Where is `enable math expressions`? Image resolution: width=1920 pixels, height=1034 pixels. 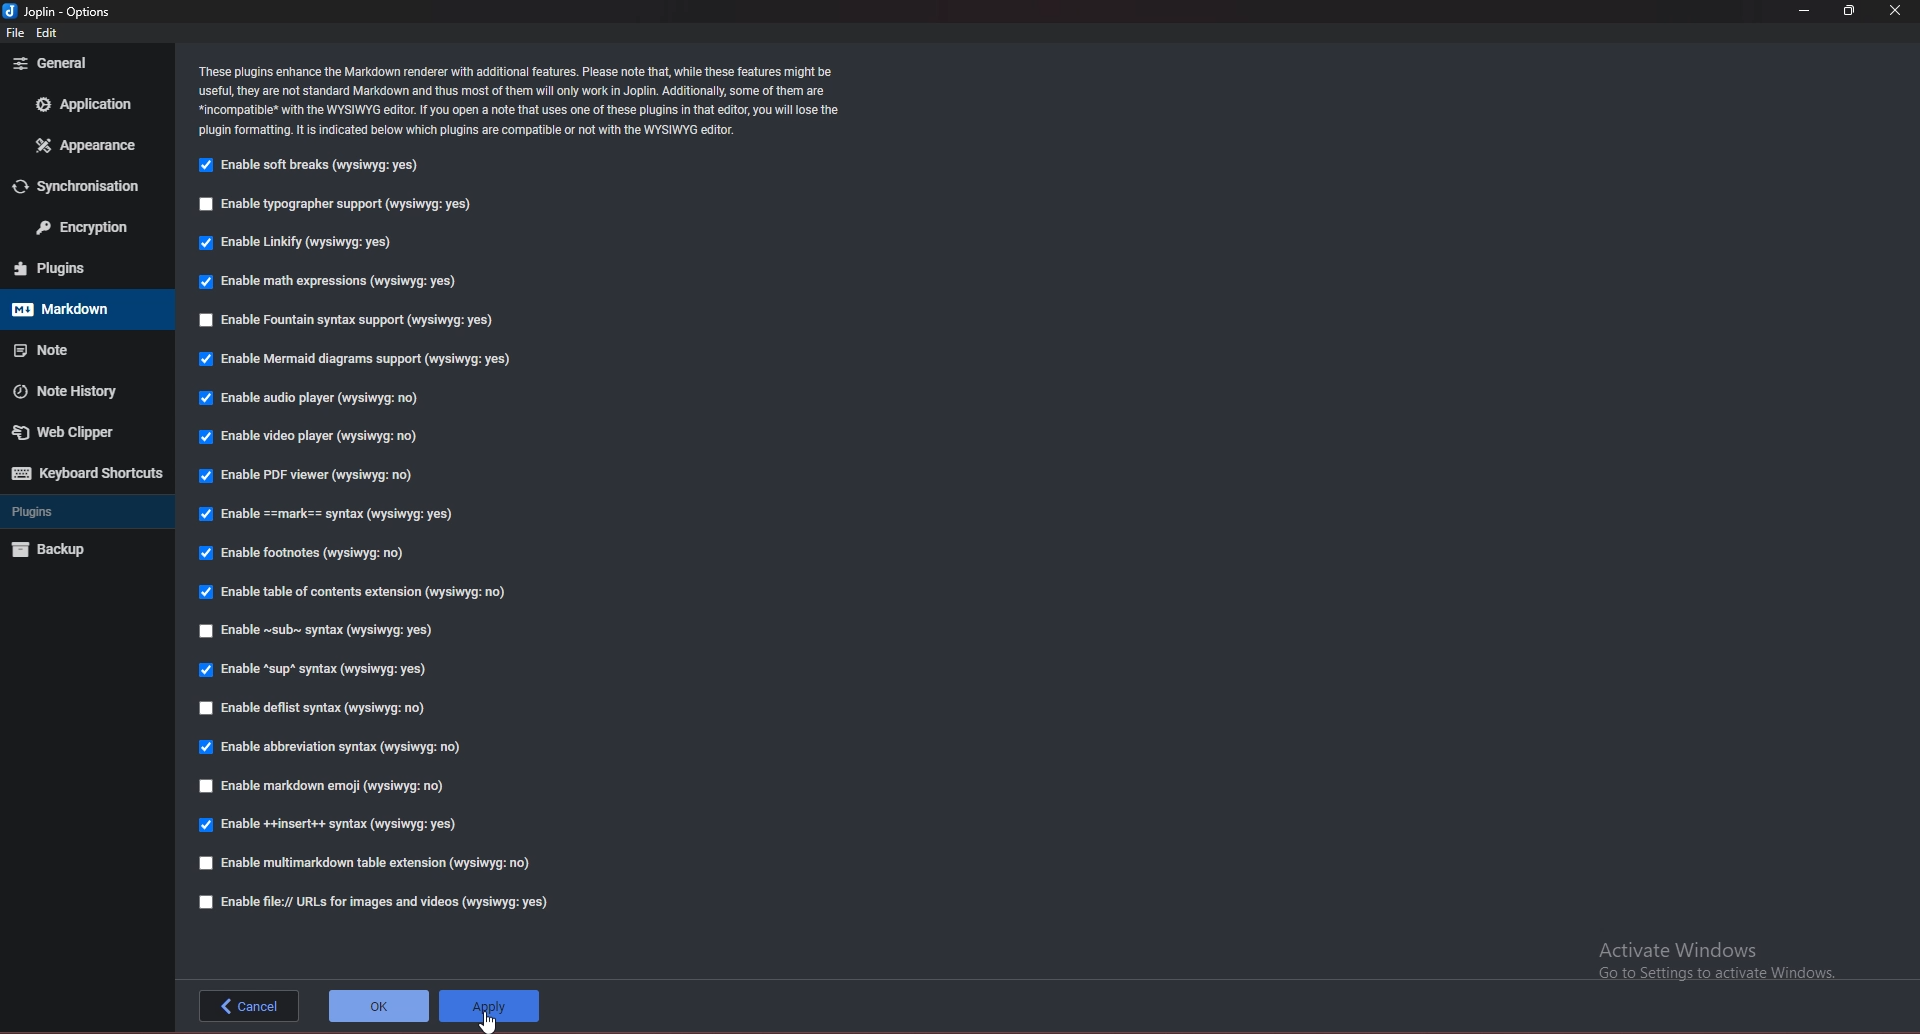 enable math expressions is located at coordinates (326, 282).